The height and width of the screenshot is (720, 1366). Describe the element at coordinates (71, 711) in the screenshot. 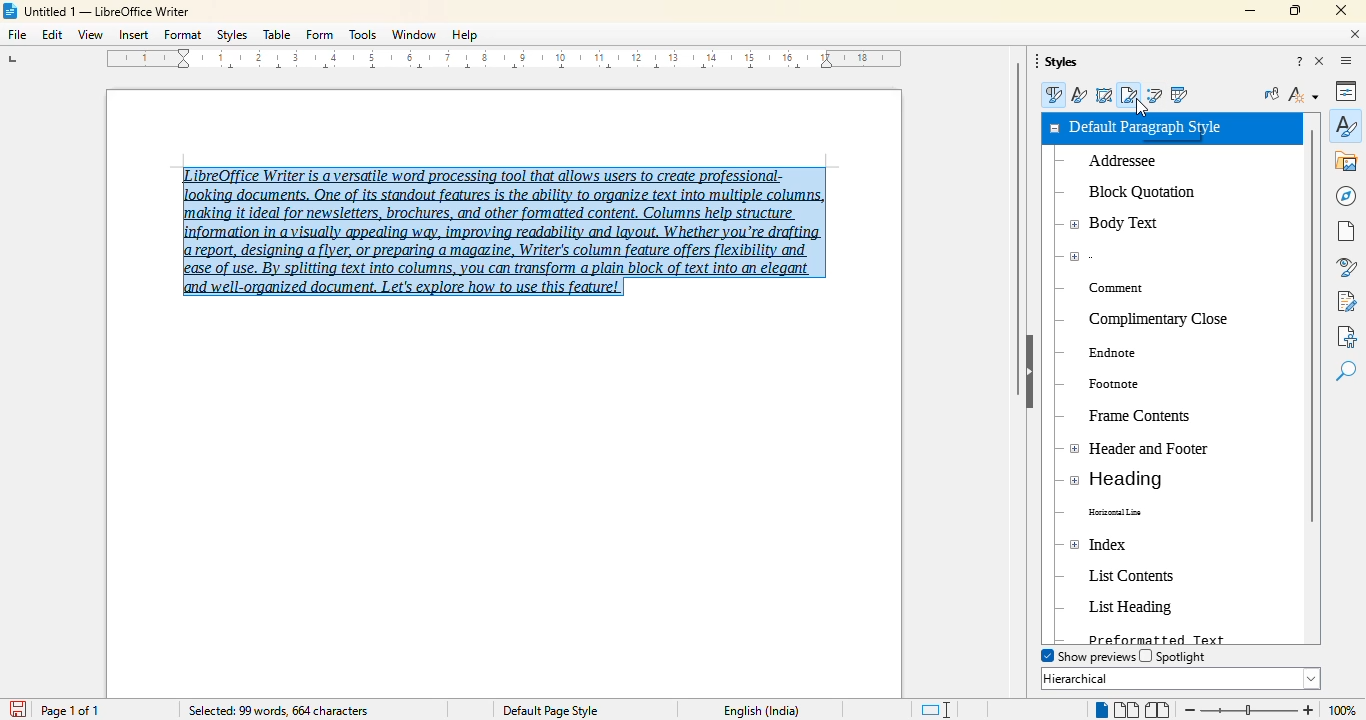

I see `page 1 of 1` at that location.